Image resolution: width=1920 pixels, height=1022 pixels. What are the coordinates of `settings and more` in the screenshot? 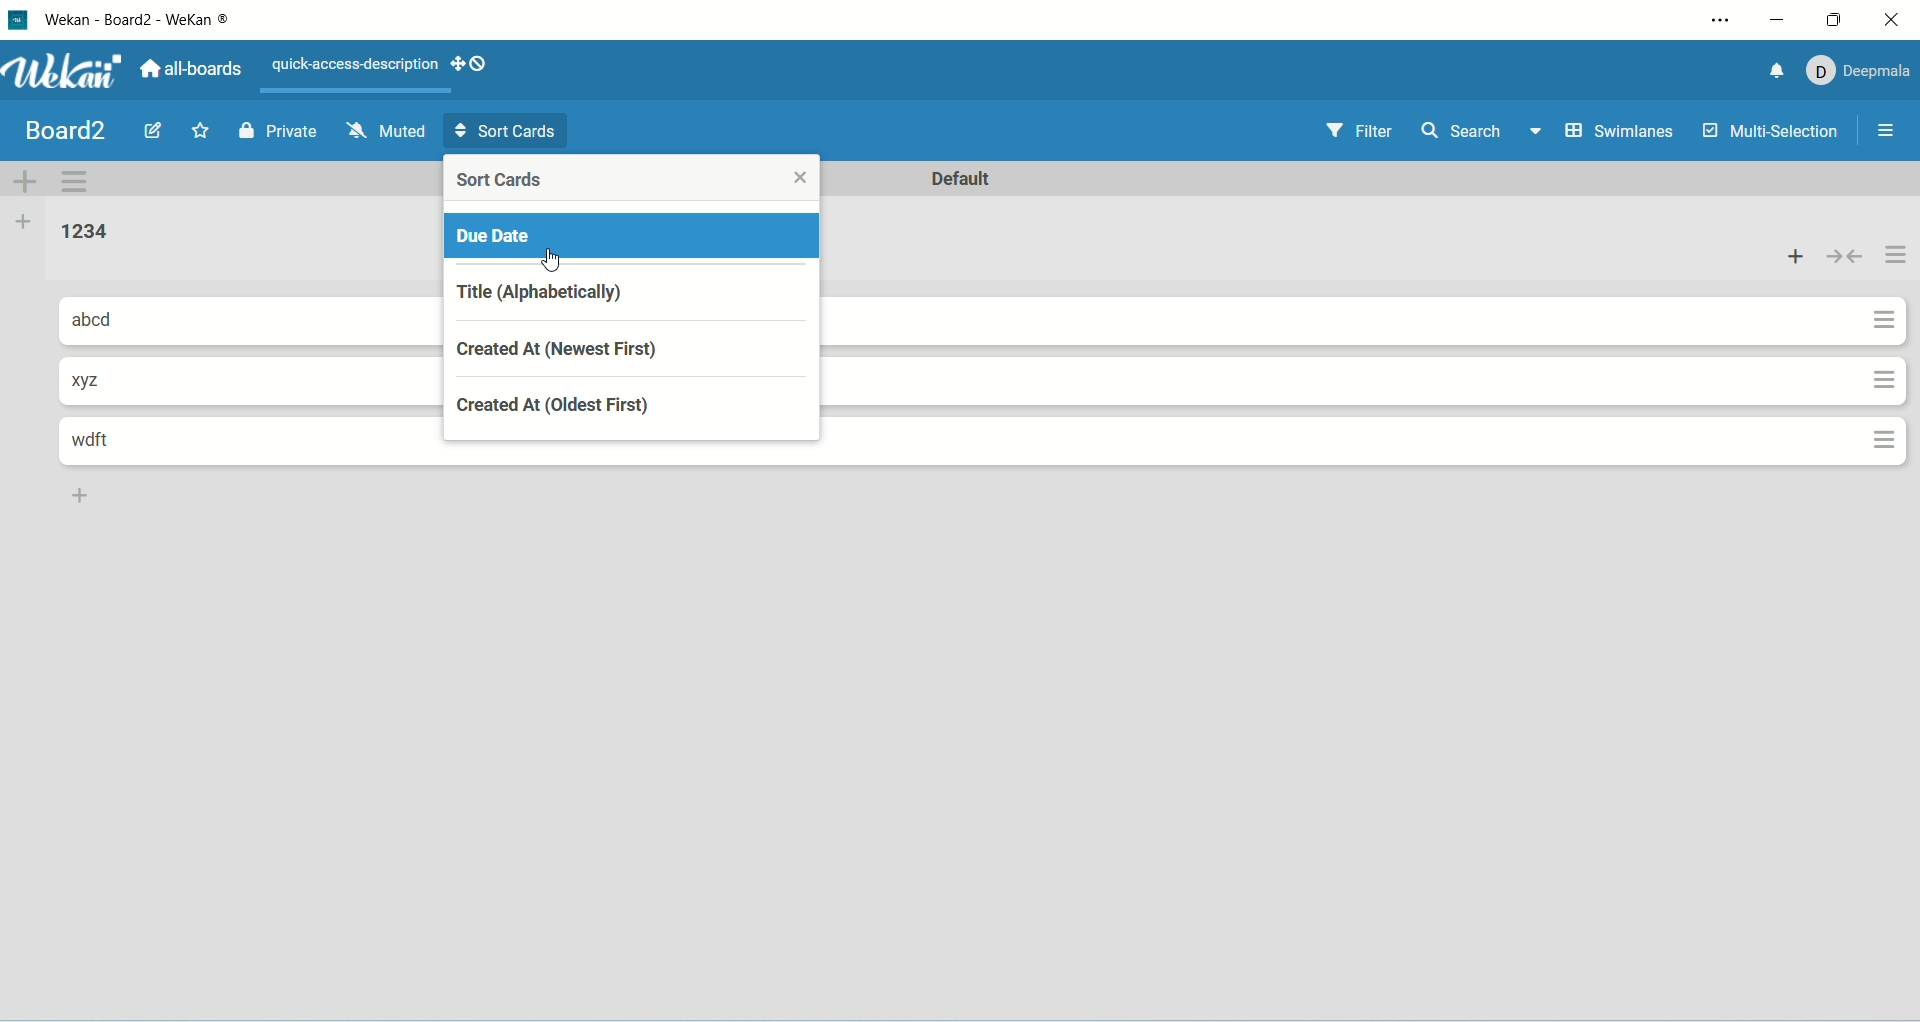 It's located at (1721, 19).